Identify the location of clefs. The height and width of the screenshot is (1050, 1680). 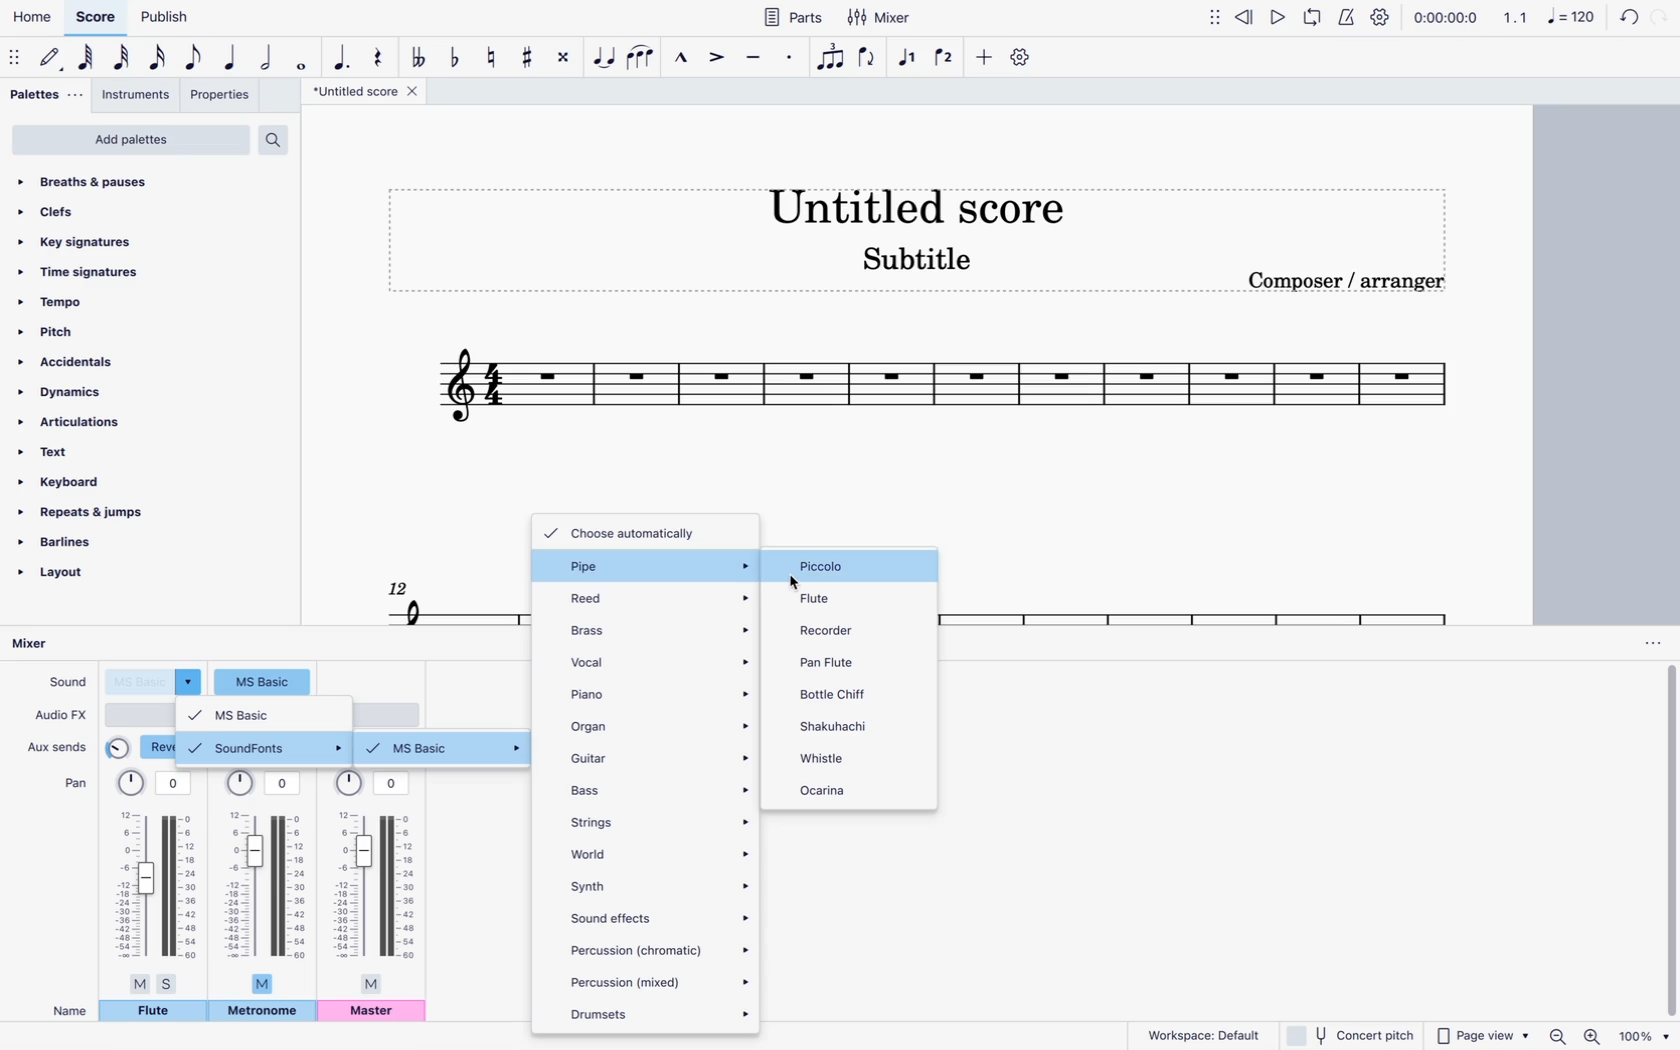
(107, 211).